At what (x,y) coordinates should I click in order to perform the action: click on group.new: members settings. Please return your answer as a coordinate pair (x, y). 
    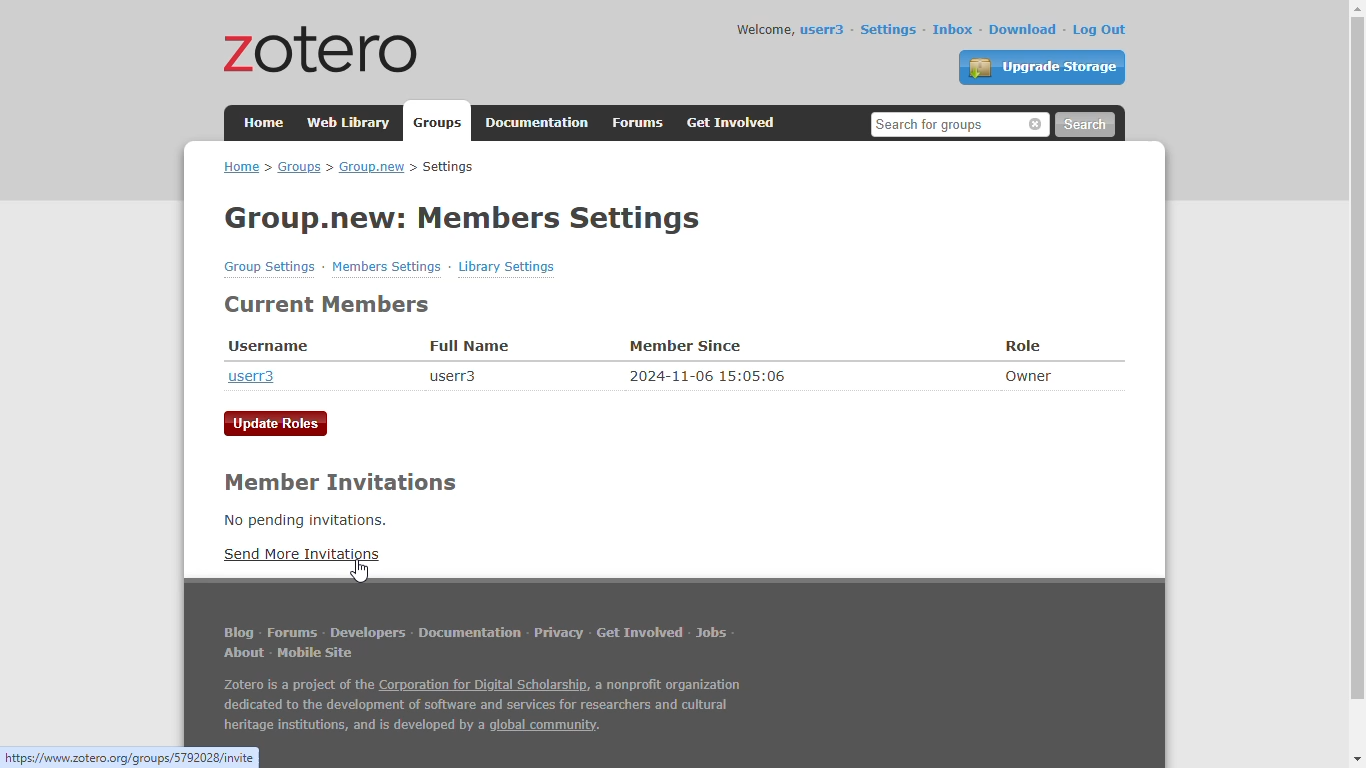
    Looking at the image, I should click on (464, 218).